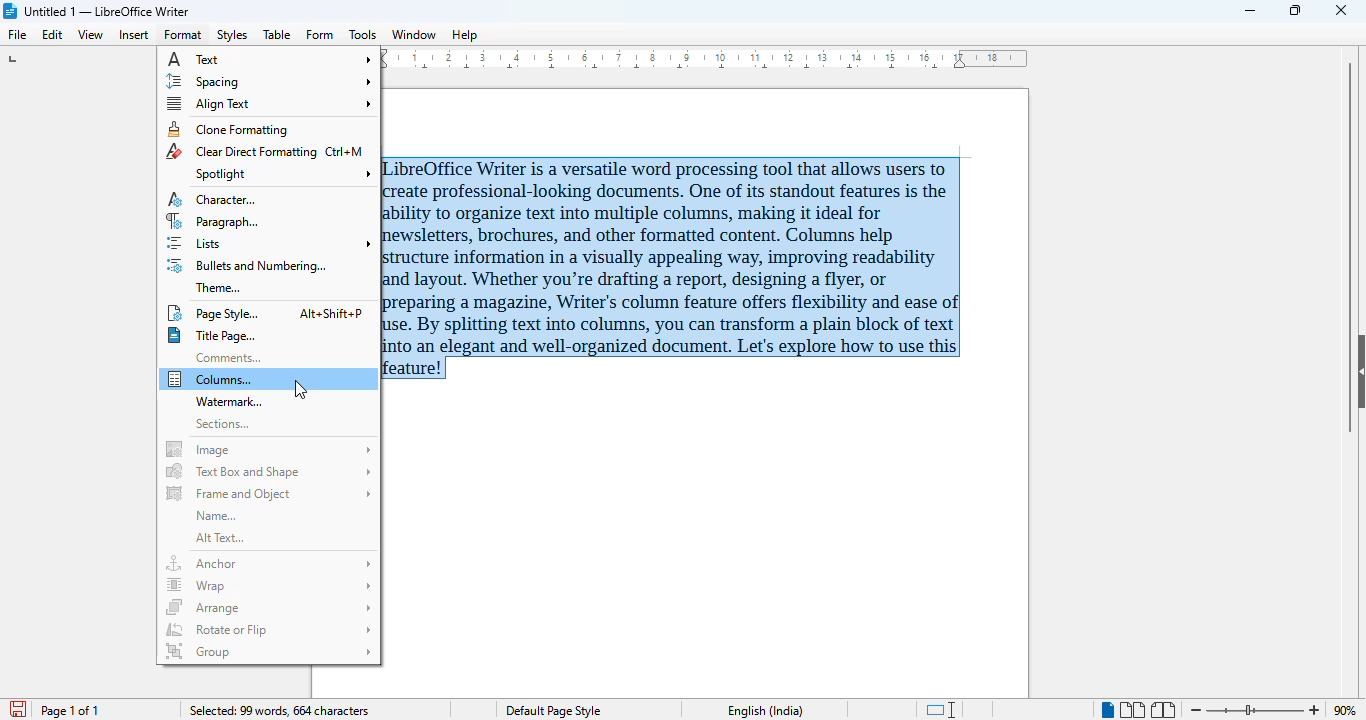 This screenshot has width=1366, height=720. What do you see at coordinates (1165, 710) in the screenshot?
I see `book view` at bounding box center [1165, 710].